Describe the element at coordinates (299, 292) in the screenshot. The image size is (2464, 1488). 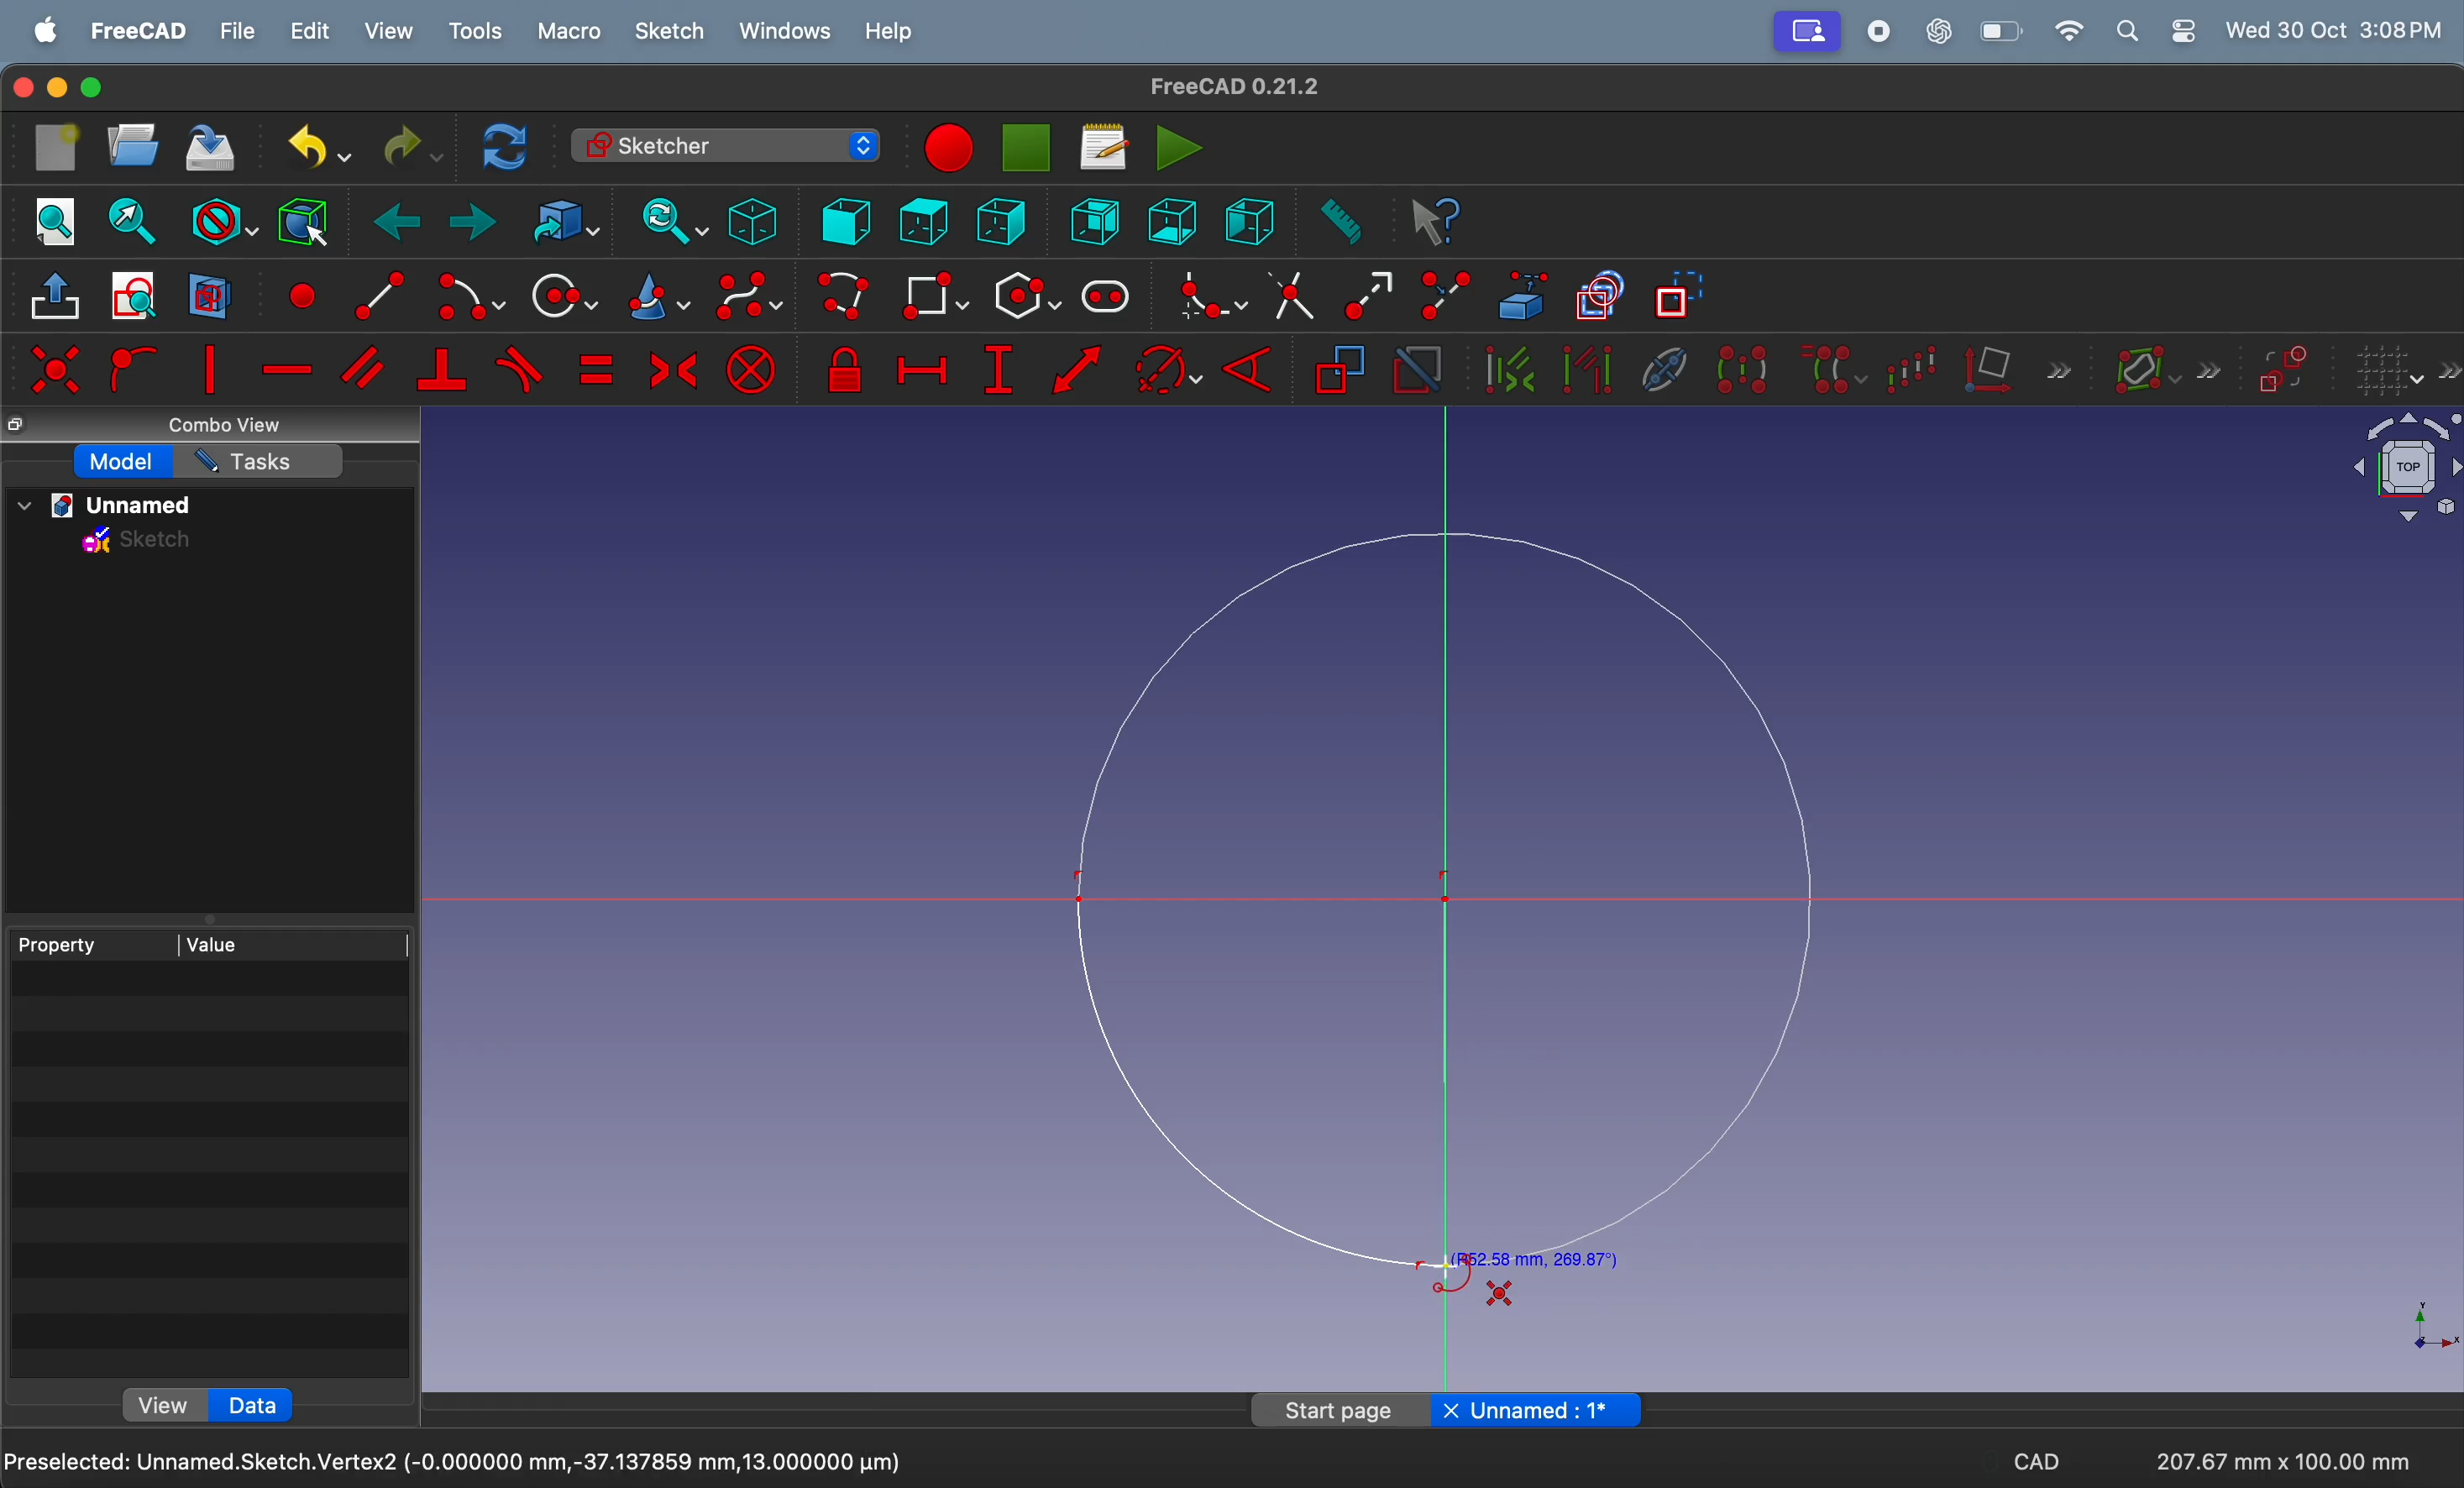
I see `create point` at that location.